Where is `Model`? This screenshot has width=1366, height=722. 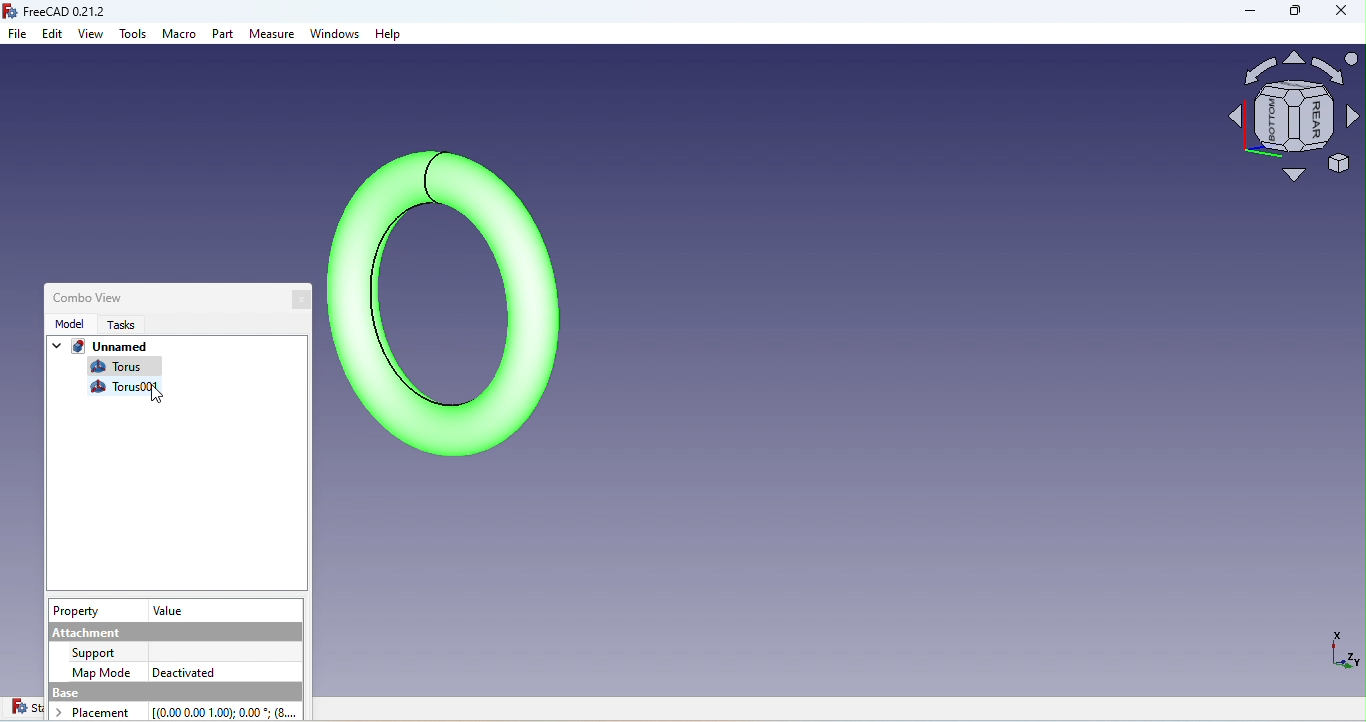
Model is located at coordinates (66, 323).